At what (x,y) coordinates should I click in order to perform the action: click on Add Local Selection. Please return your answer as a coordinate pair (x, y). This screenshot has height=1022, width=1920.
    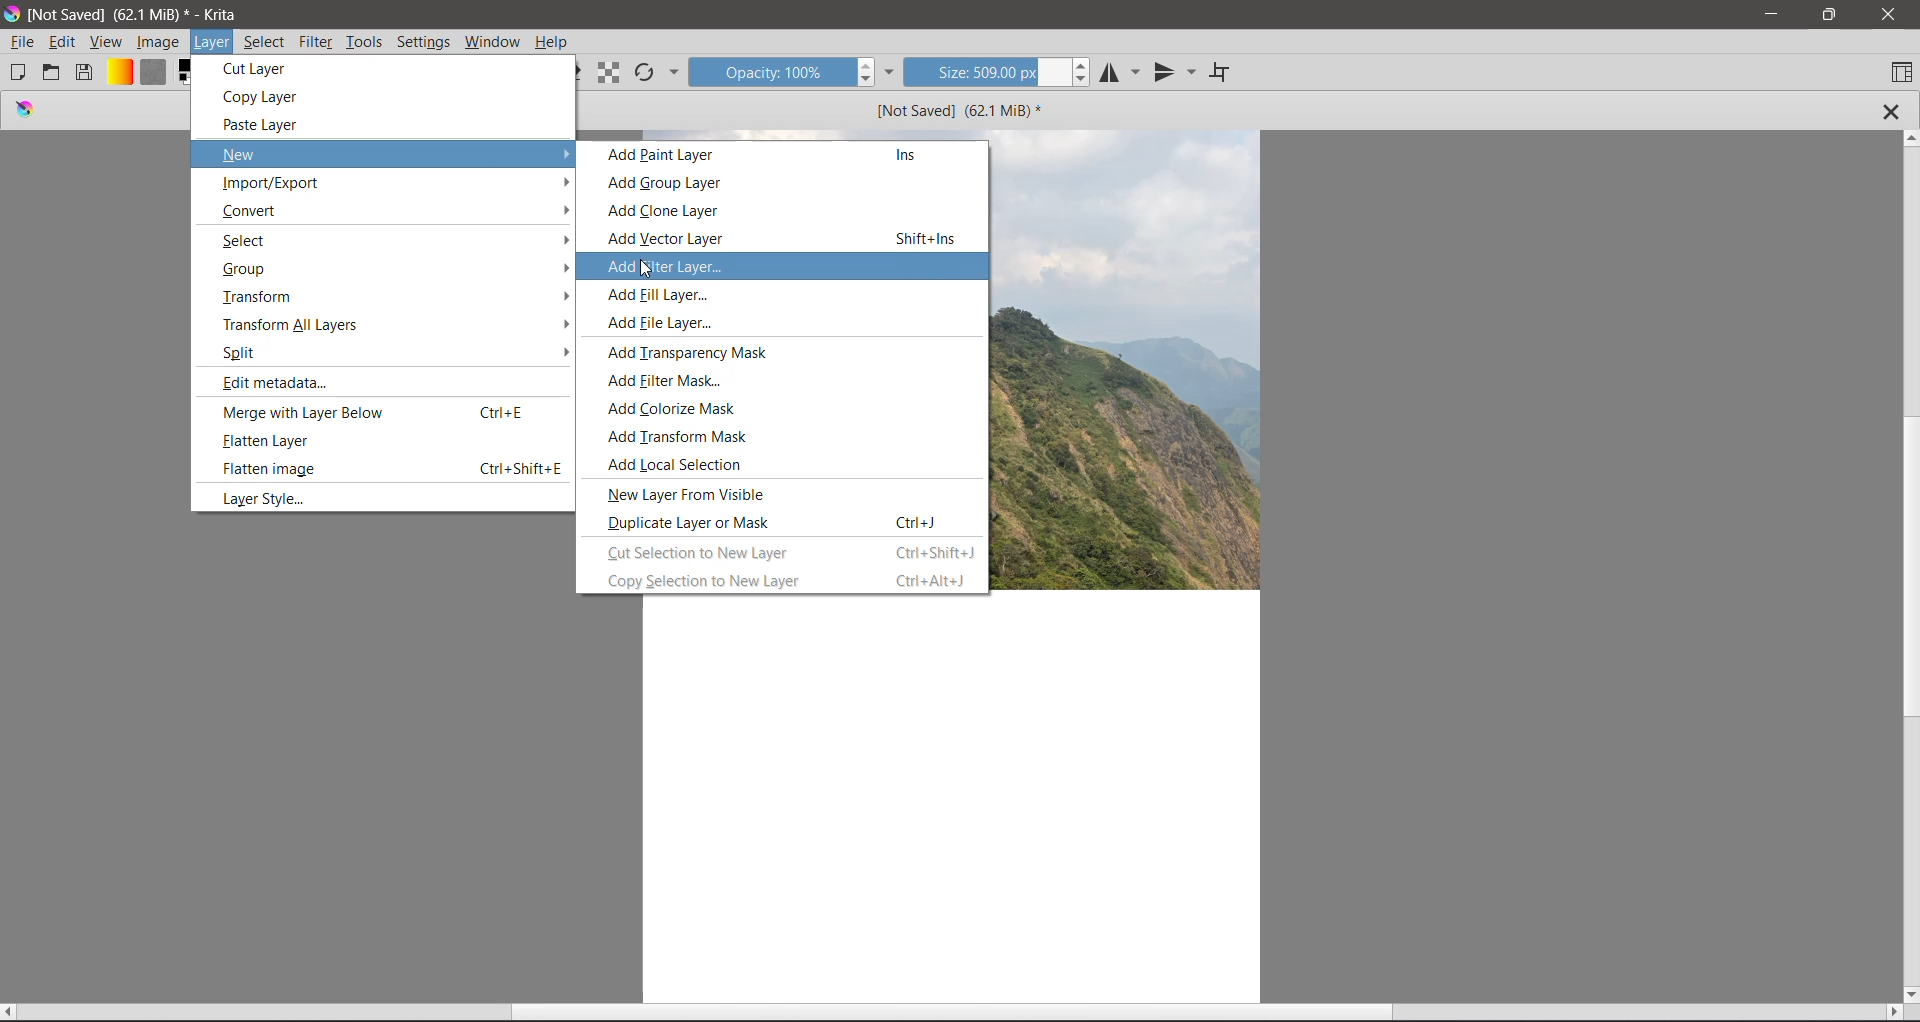
    Looking at the image, I should click on (683, 464).